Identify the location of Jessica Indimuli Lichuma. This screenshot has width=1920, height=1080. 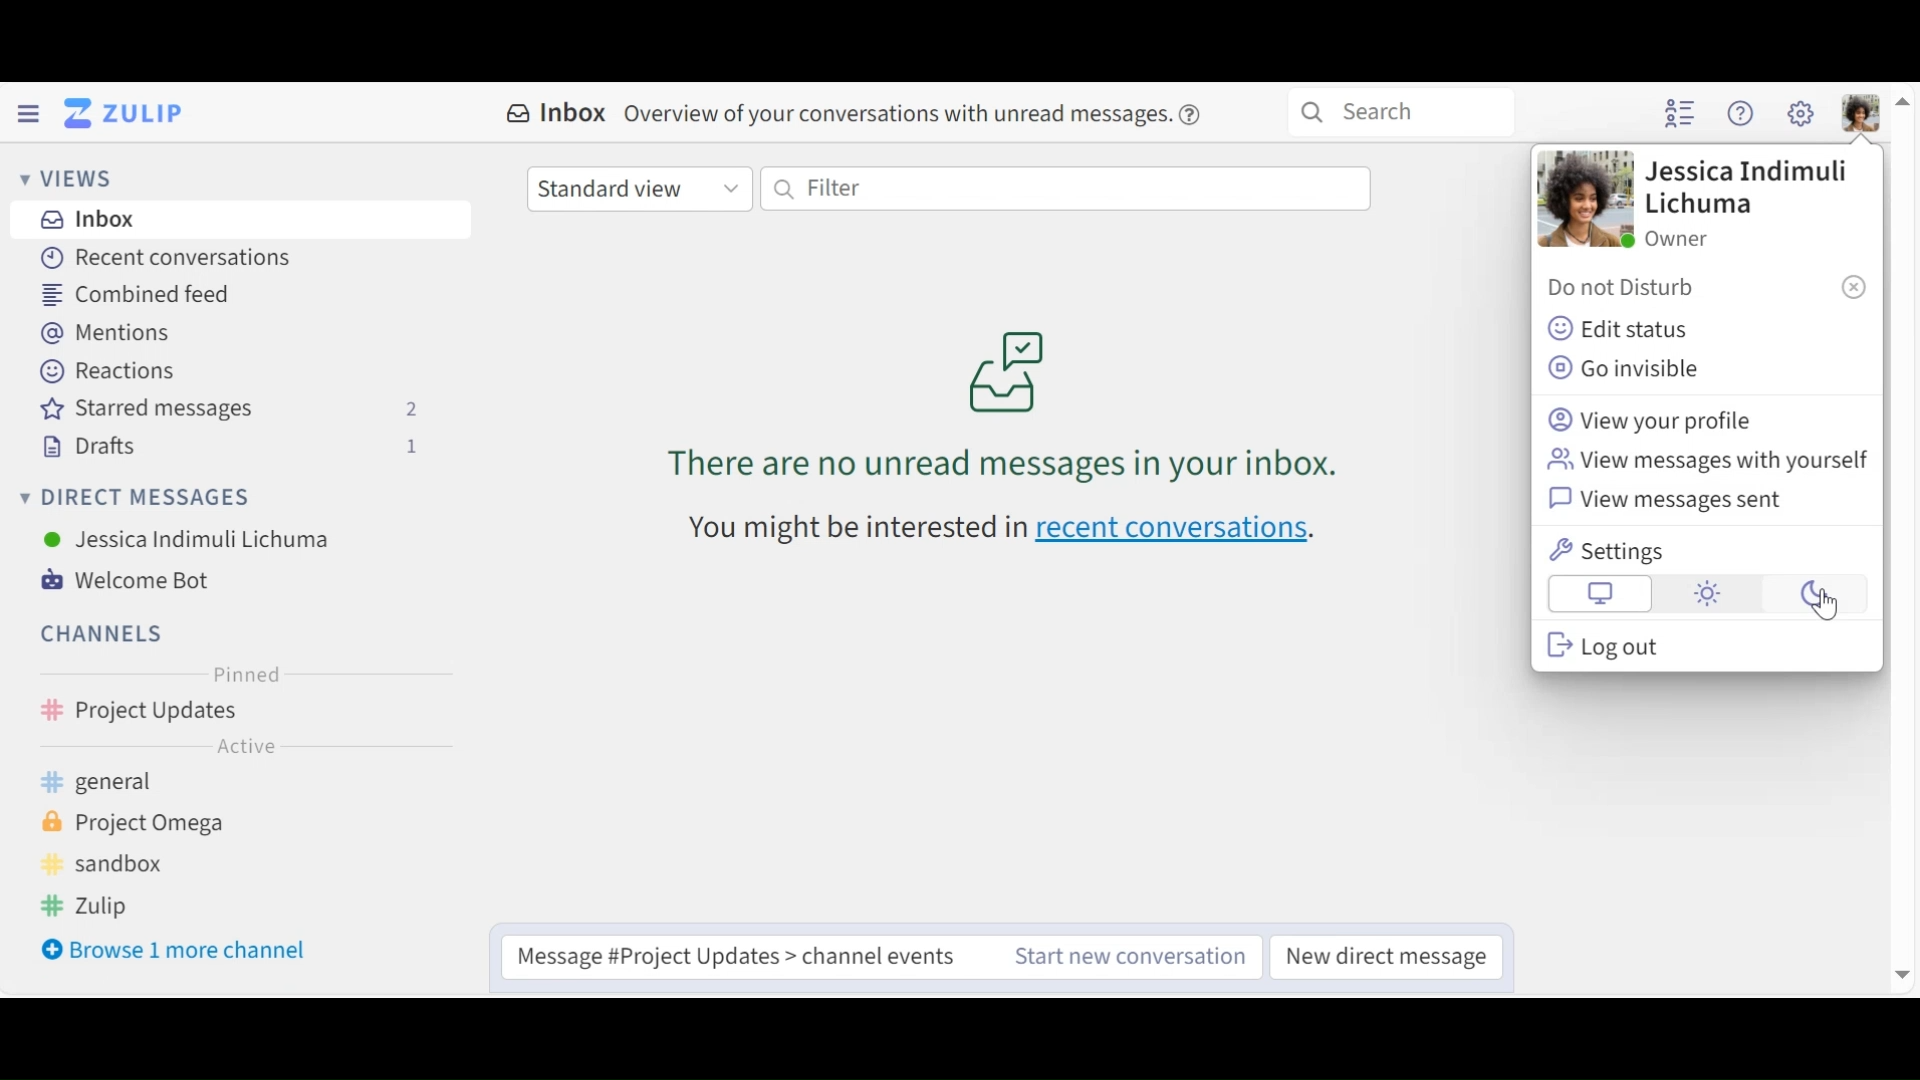
(188, 539).